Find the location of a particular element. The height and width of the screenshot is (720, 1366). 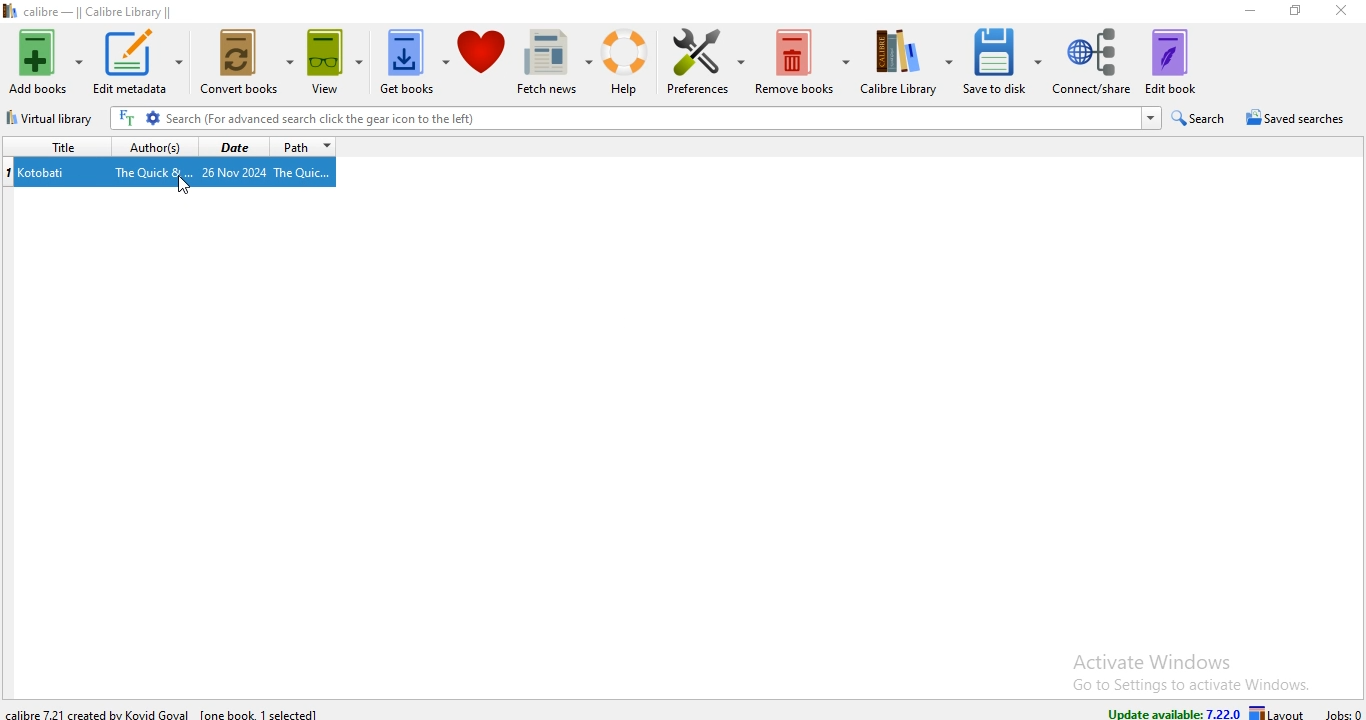

26 Nov 2024 is located at coordinates (235, 173).